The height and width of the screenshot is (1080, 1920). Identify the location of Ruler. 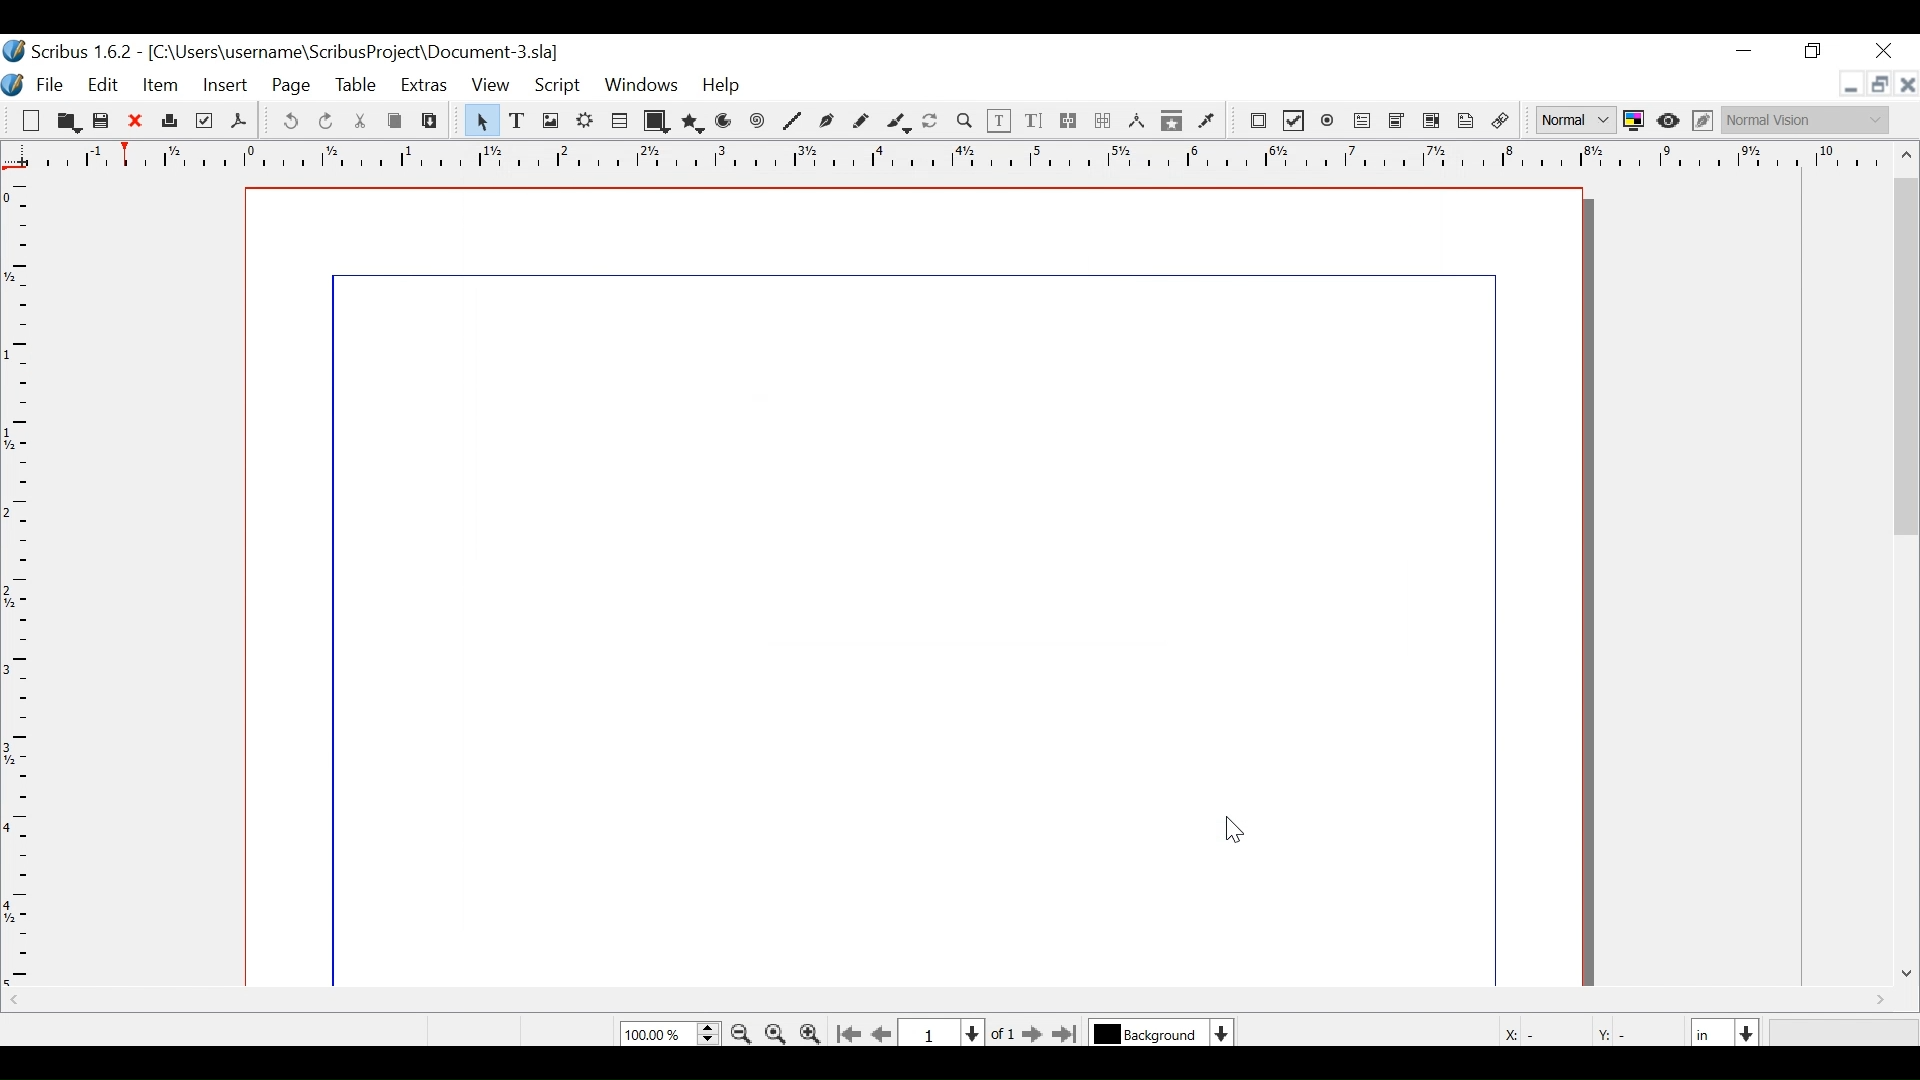
(951, 162).